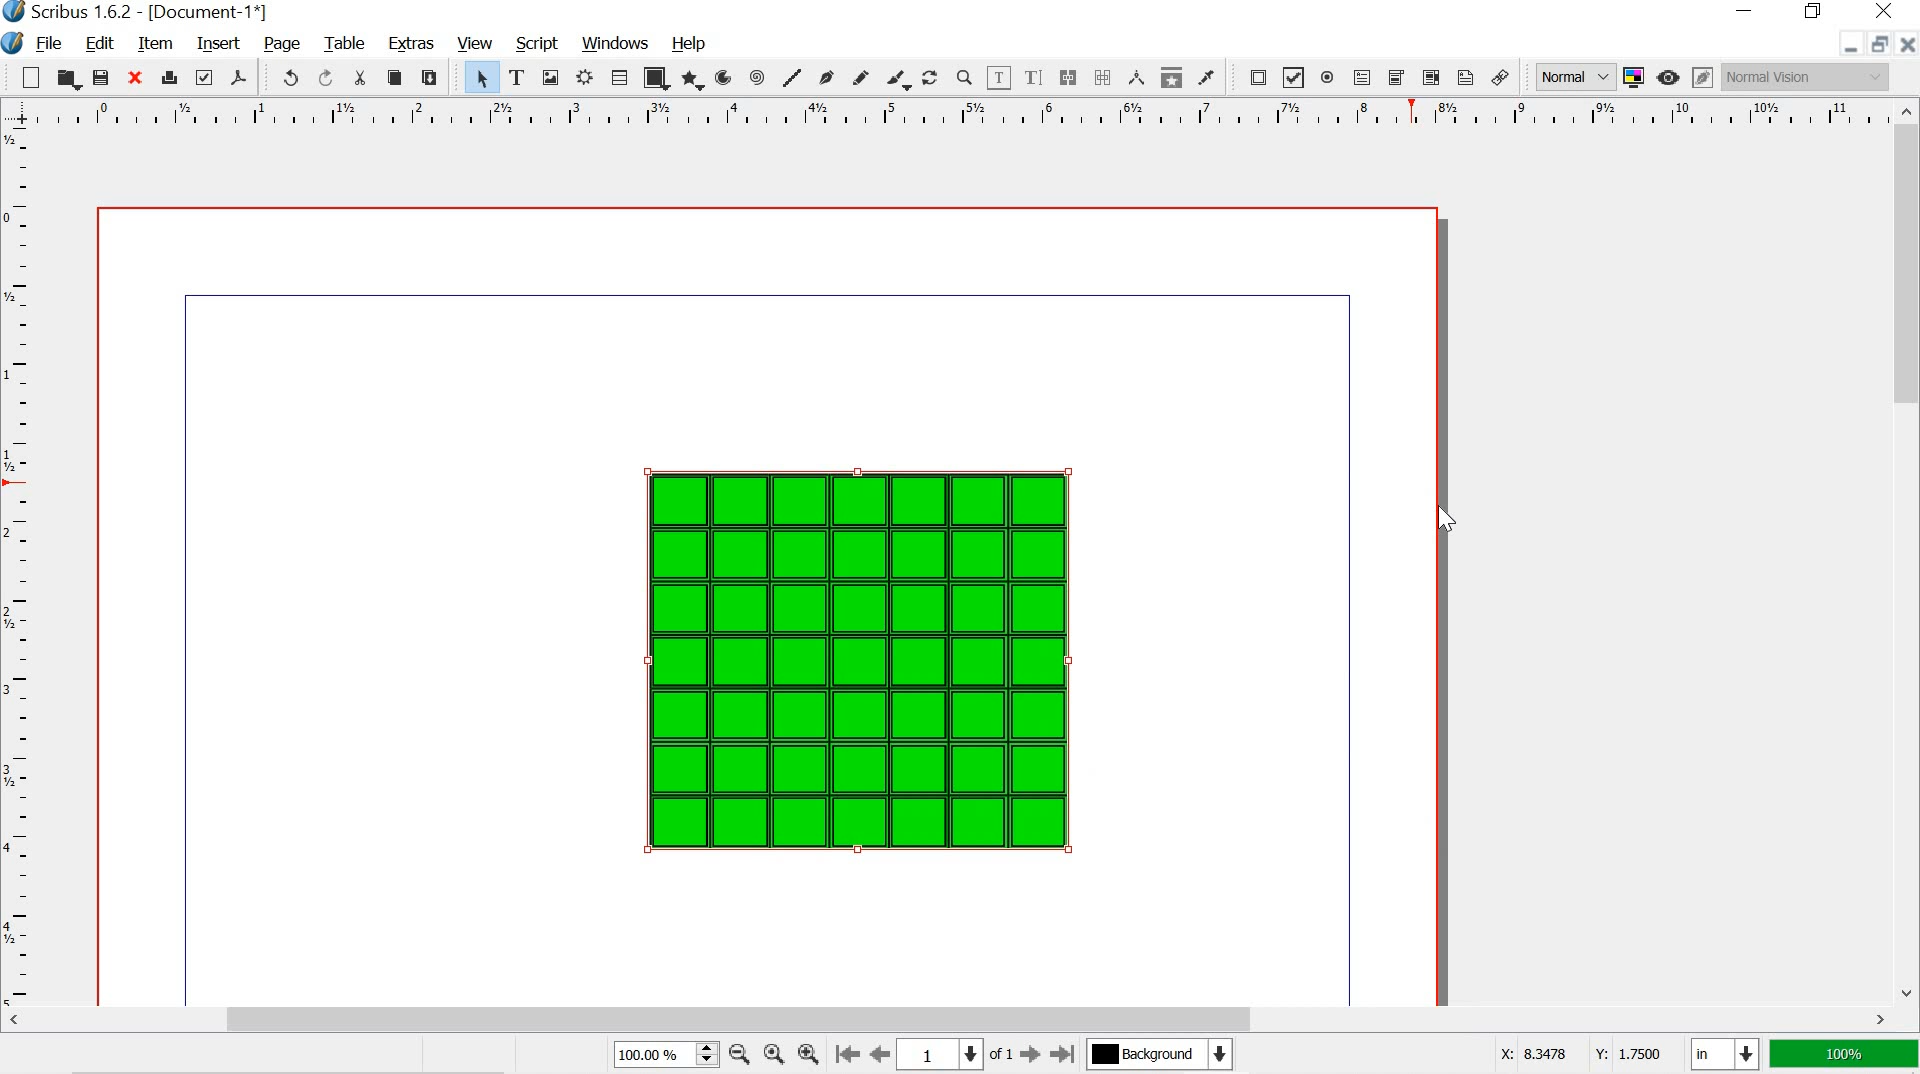 This screenshot has height=1074, width=1920. What do you see at coordinates (1361, 77) in the screenshot?
I see `pdf text field` at bounding box center [1361, 77].